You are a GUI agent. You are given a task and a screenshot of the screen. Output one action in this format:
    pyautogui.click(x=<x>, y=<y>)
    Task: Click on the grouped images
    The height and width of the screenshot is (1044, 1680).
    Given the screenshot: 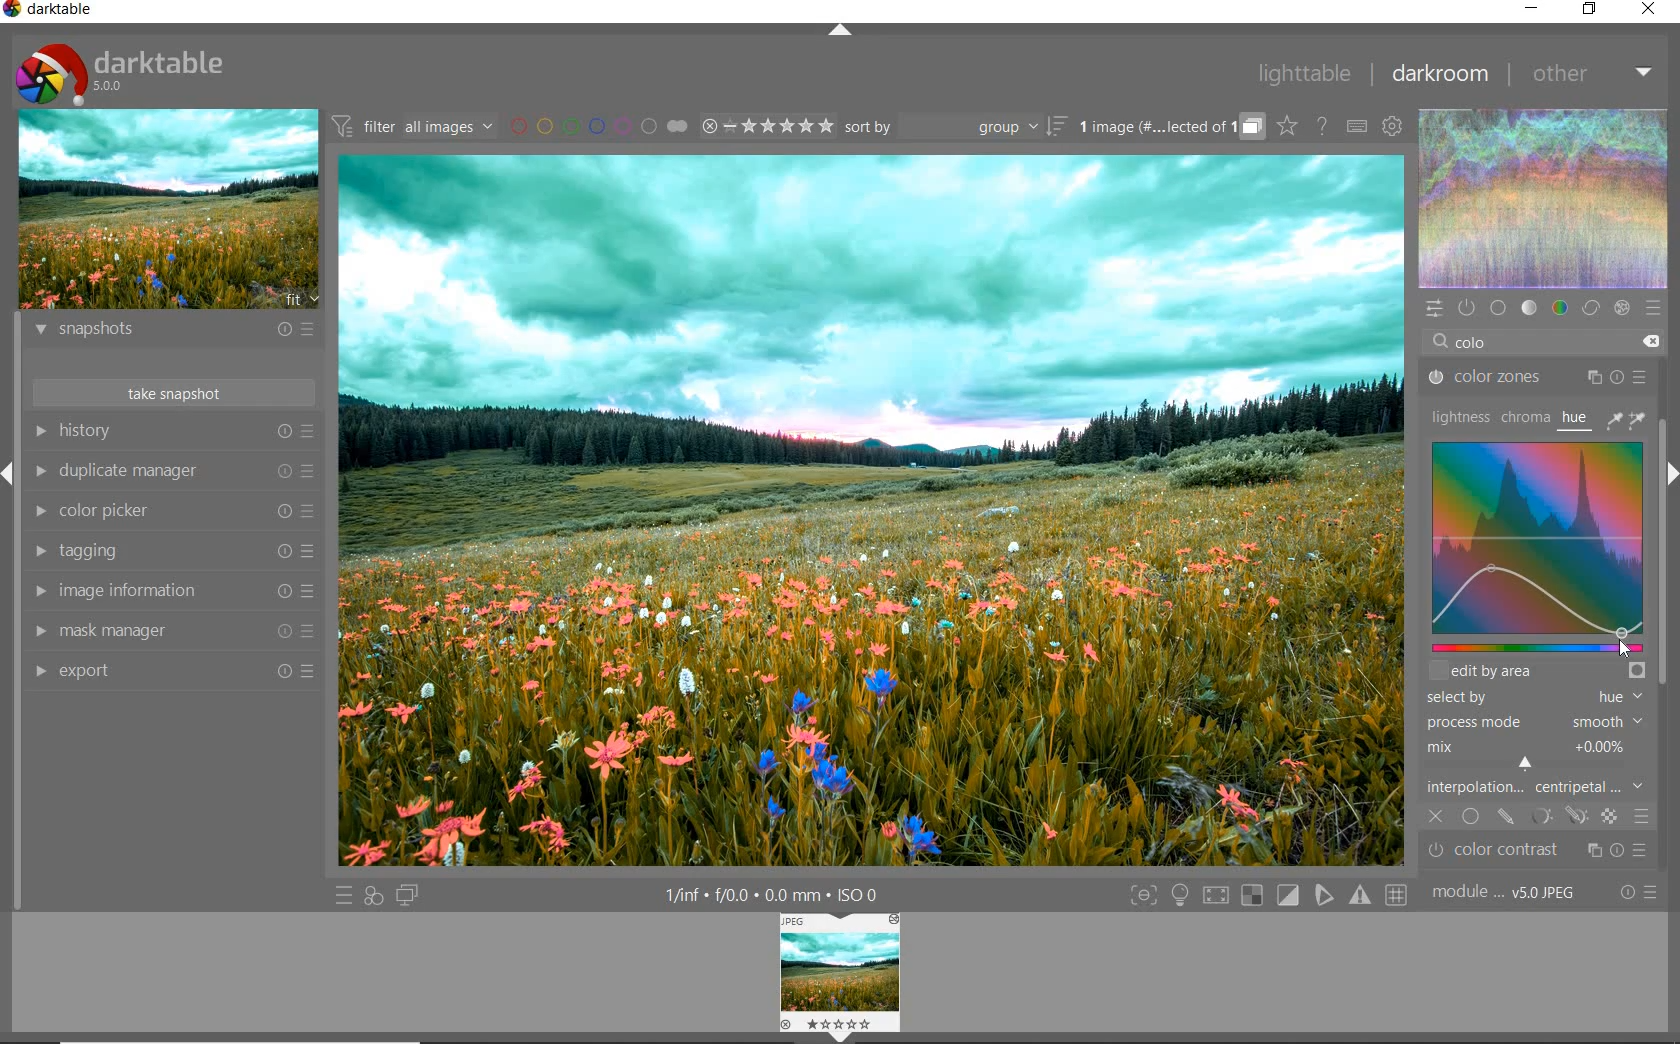 What is the action you would take?
    pyautogui.click(x=1169, y=128)
    